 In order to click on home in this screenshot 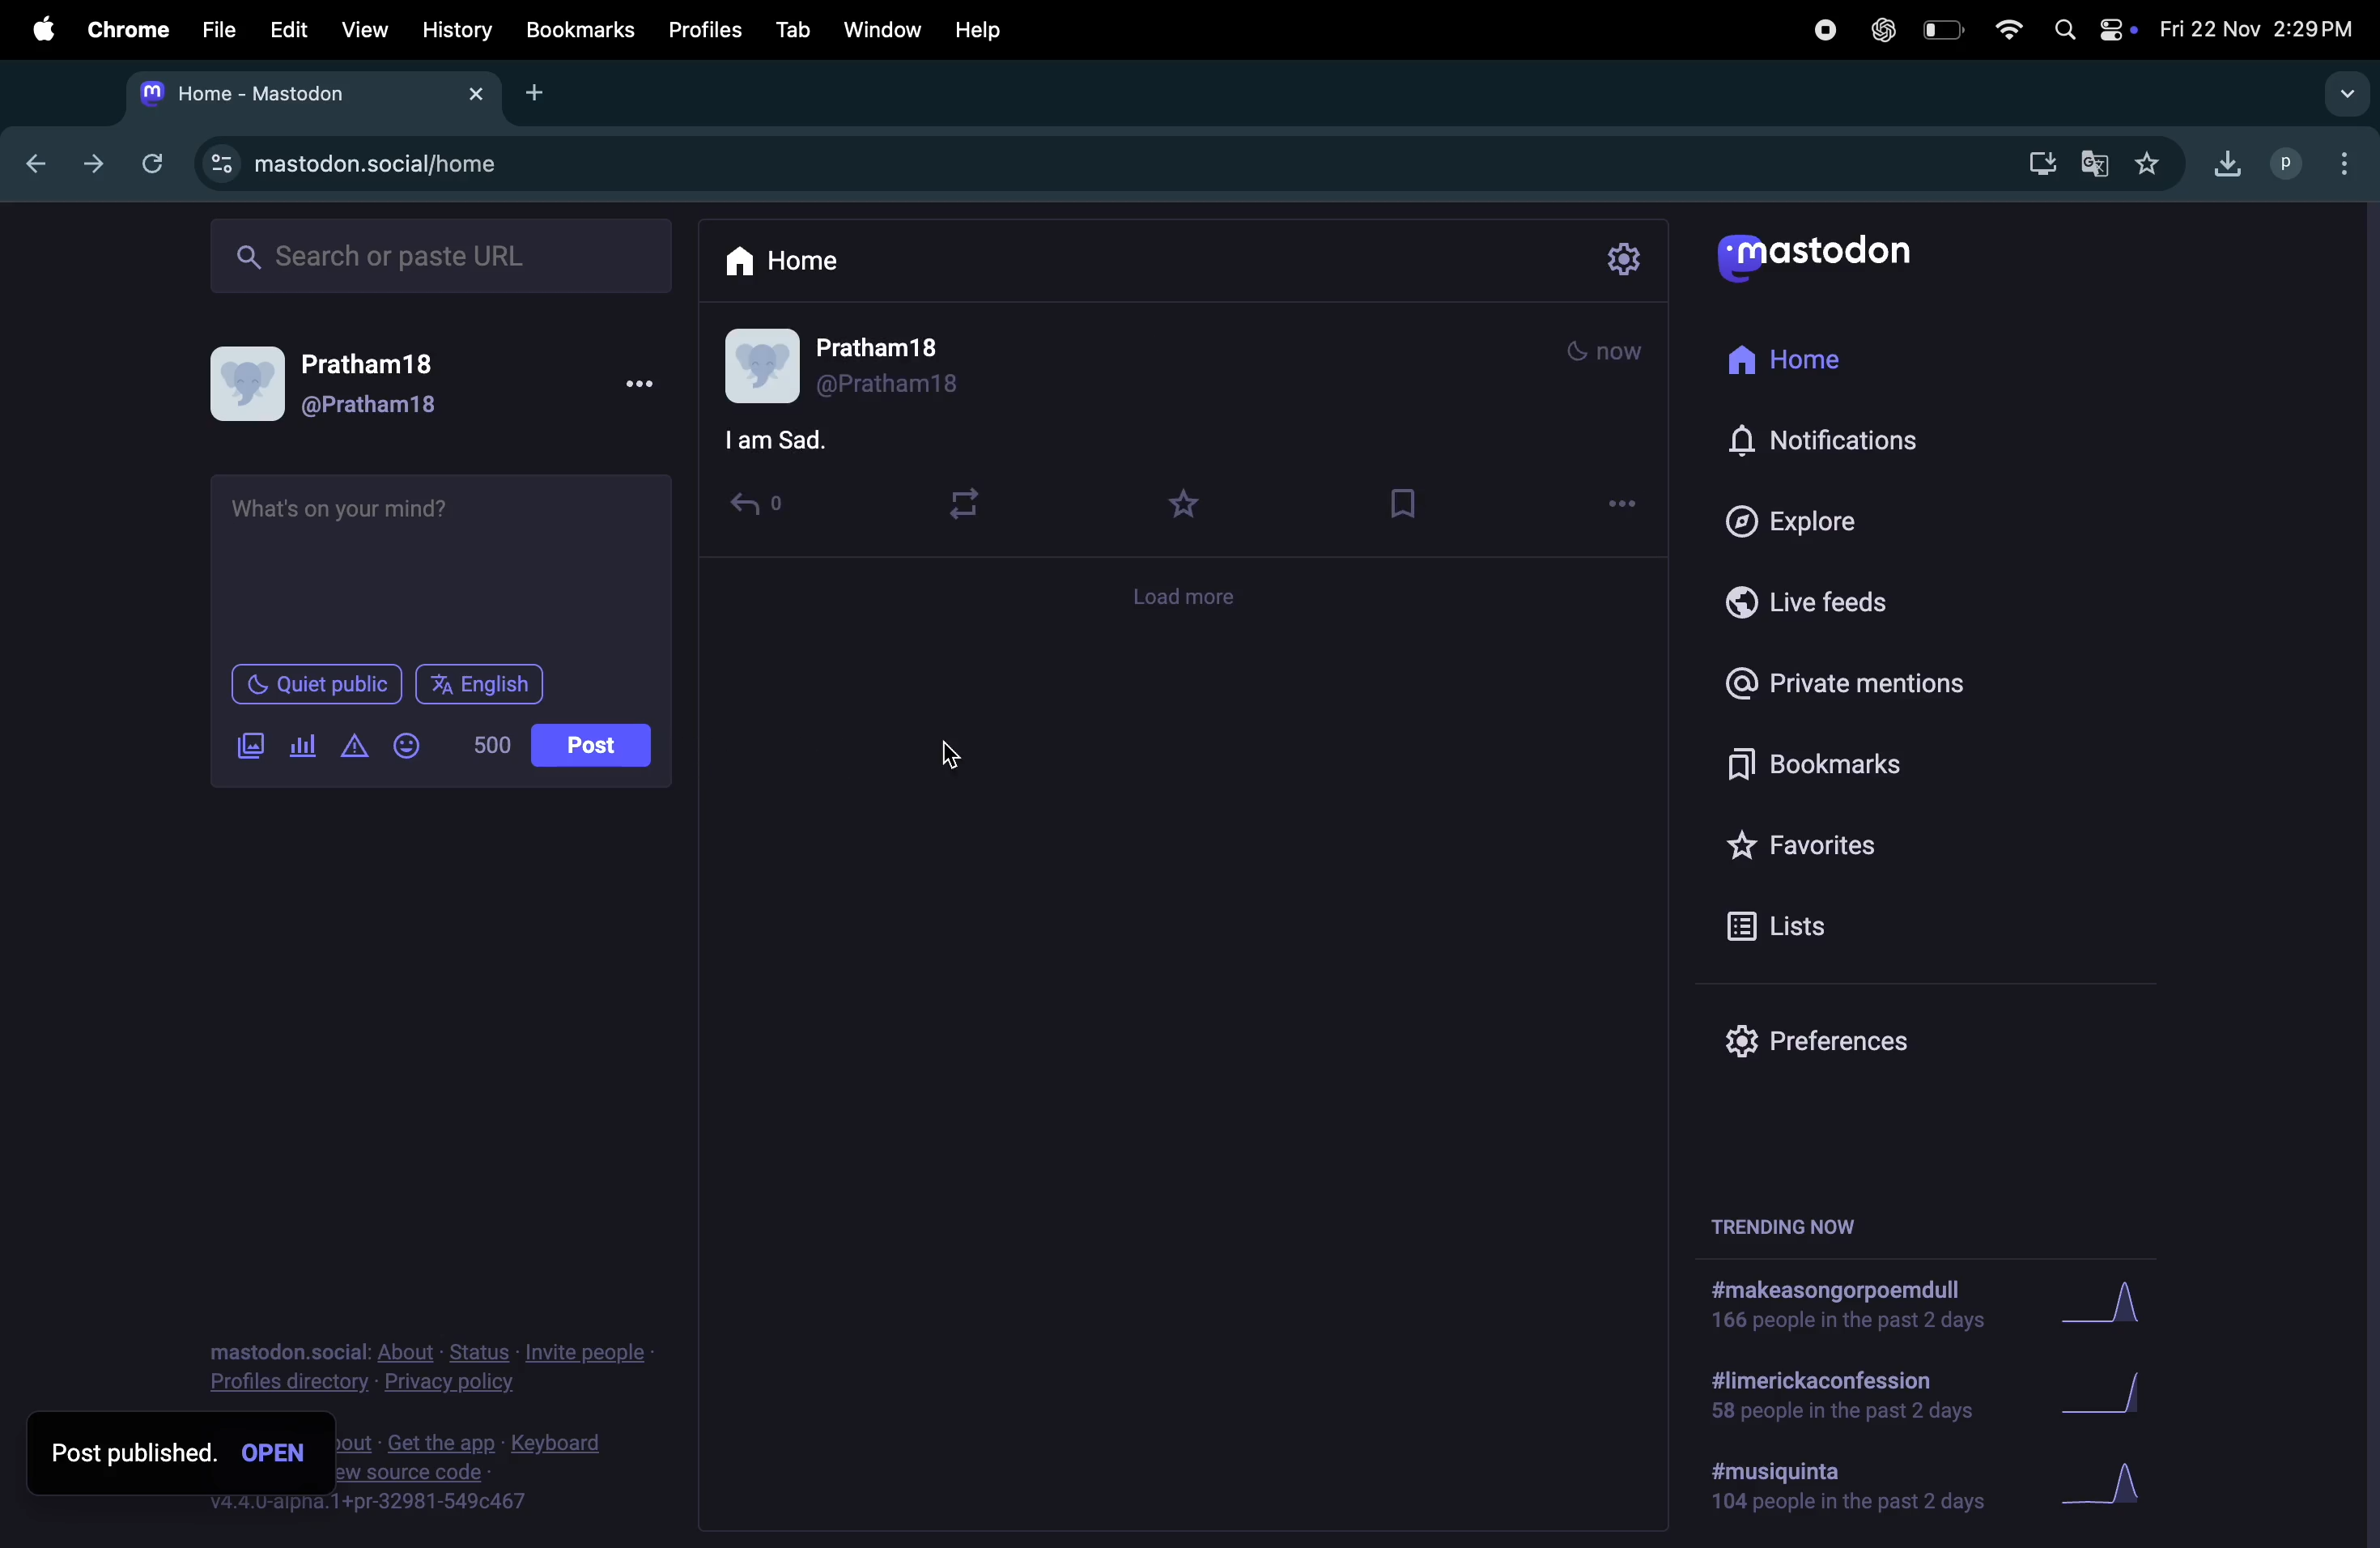, I will do `click(1818, 356)`.